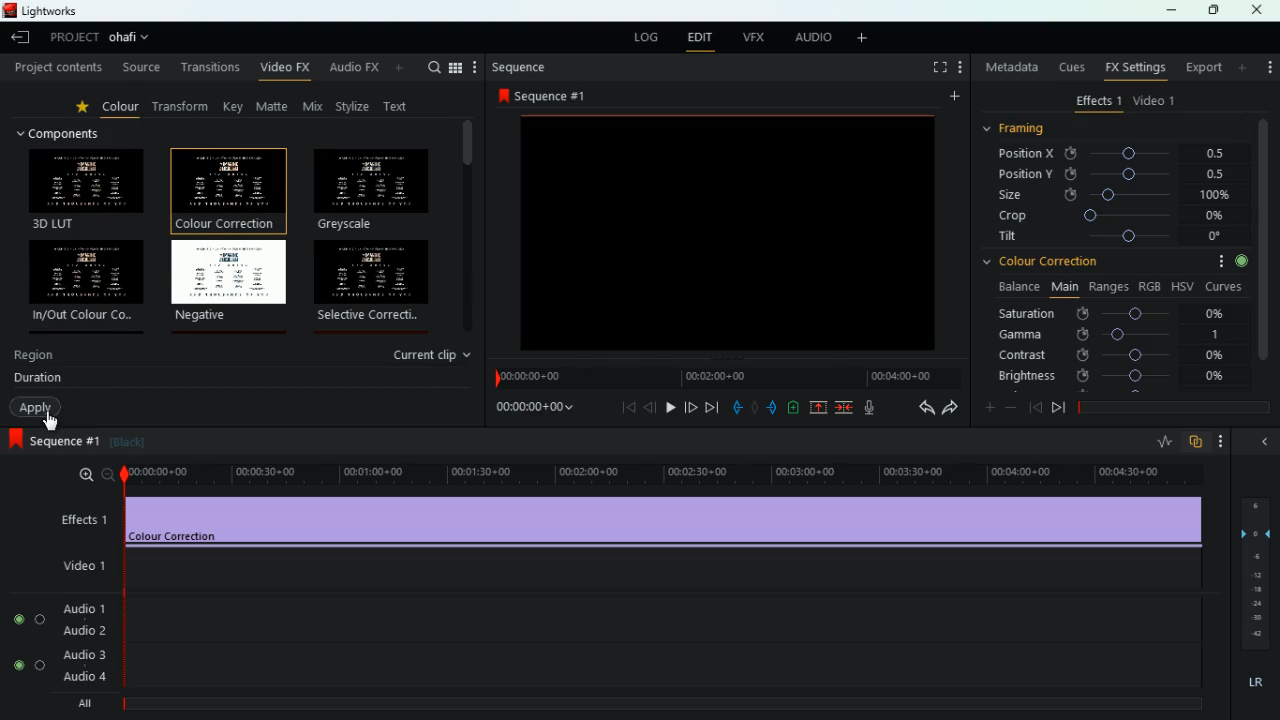 Image resolution: width=1280 pixels, height=720 pixels. What do you see at coordinates (53, 421) in the screenshot?
I see `cursor` at bounding box center [53, 421].